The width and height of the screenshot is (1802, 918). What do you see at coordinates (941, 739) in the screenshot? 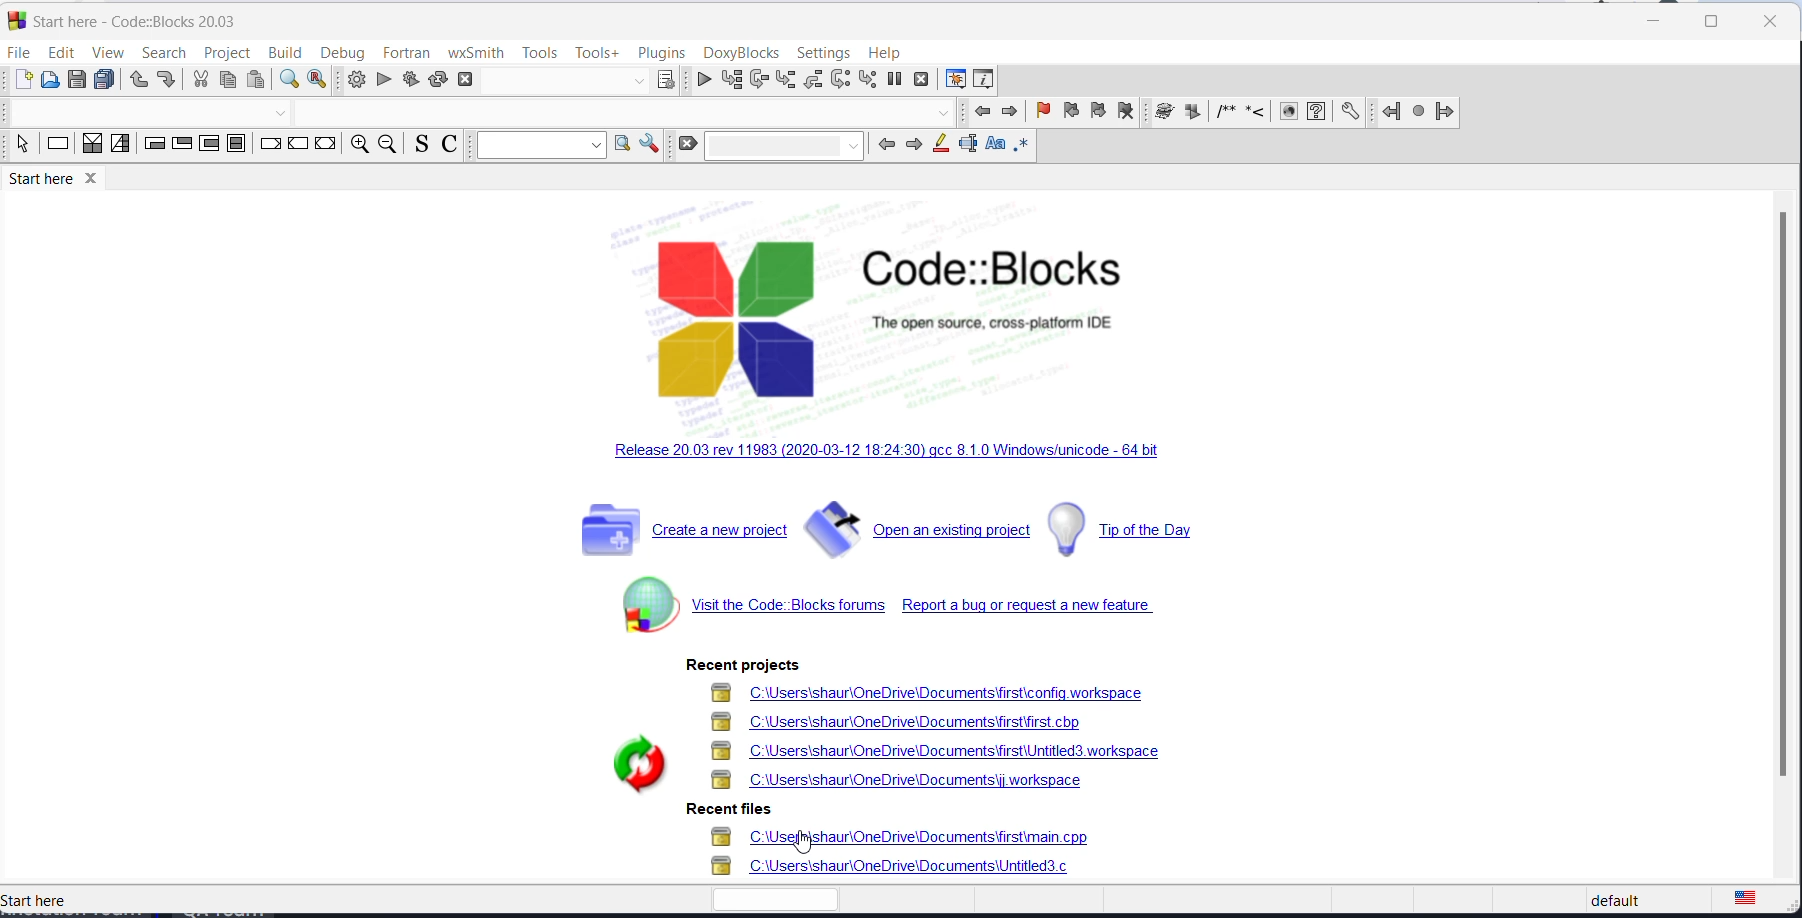
I see `recent project` at bounding box center [941, 739].